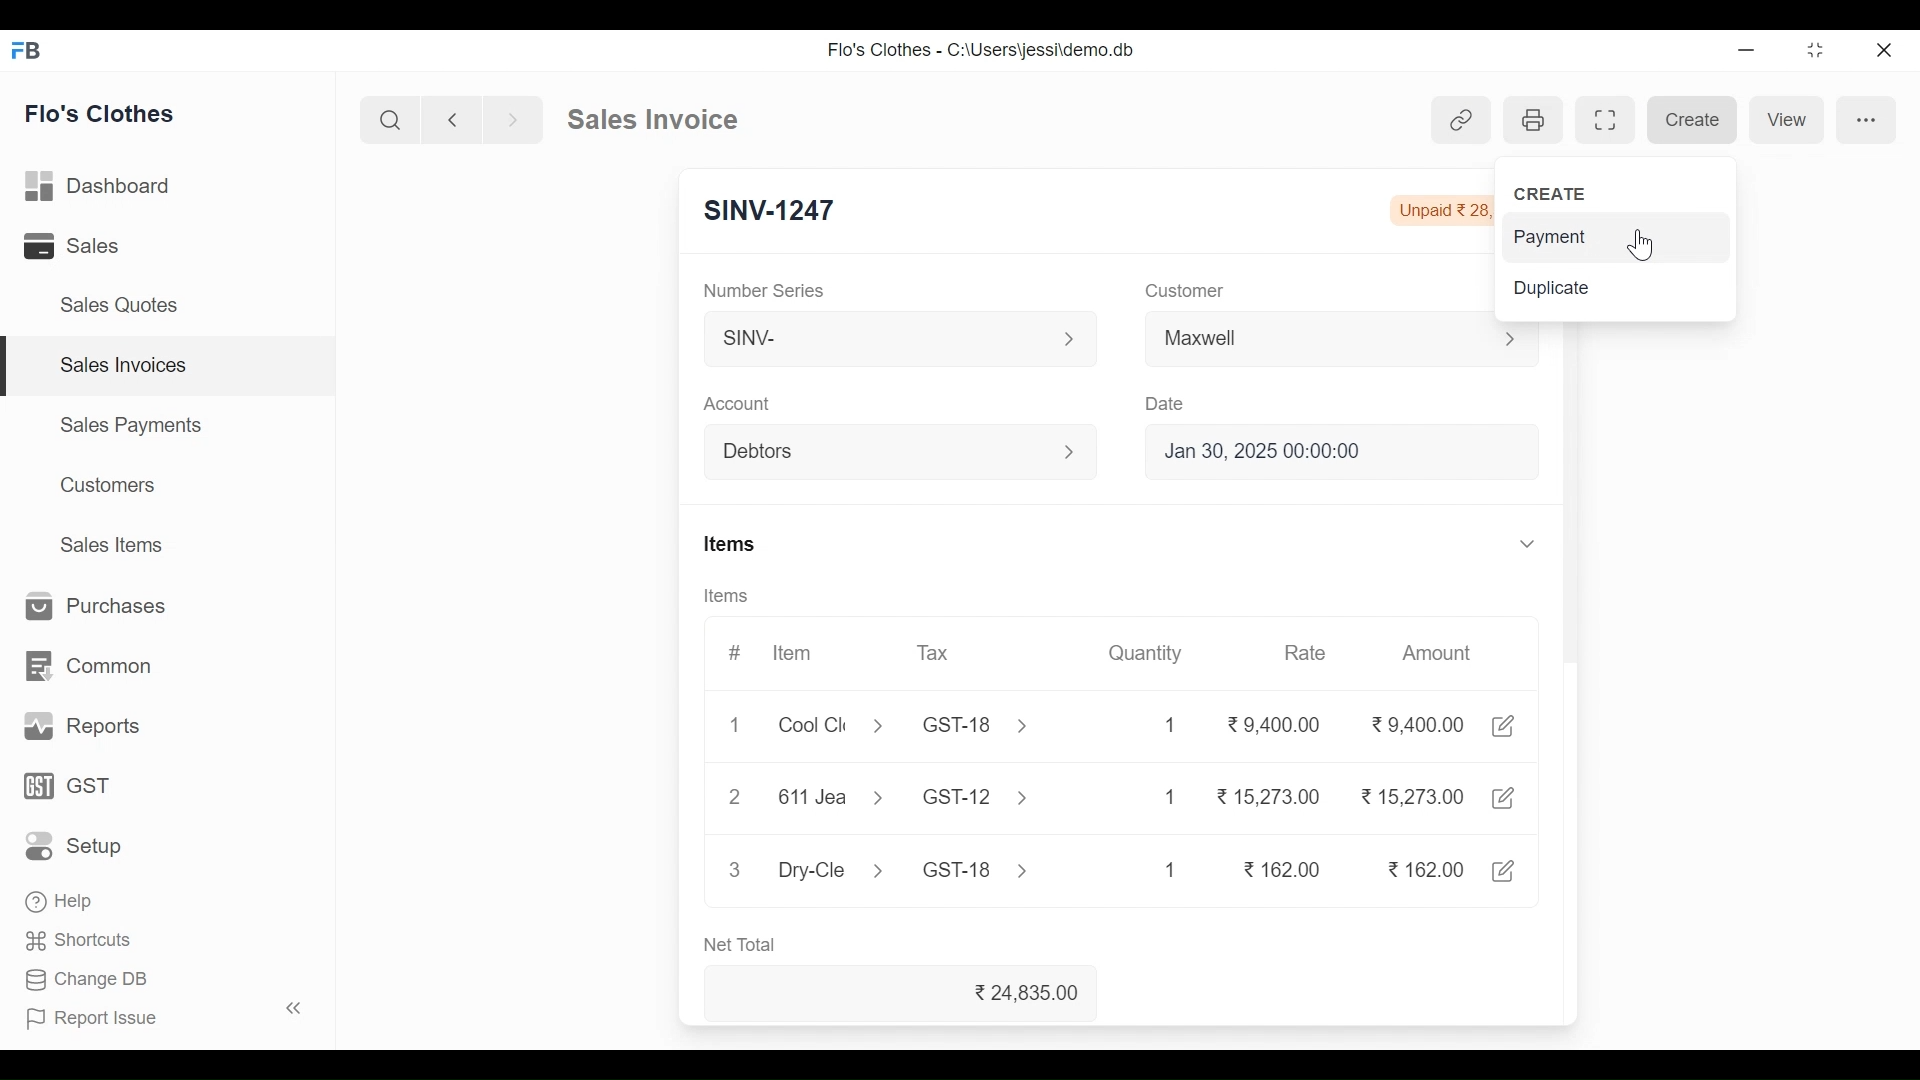  Describe the element at coordinates (1746, 52) in the screenshot. I see `Minimize` at that location.